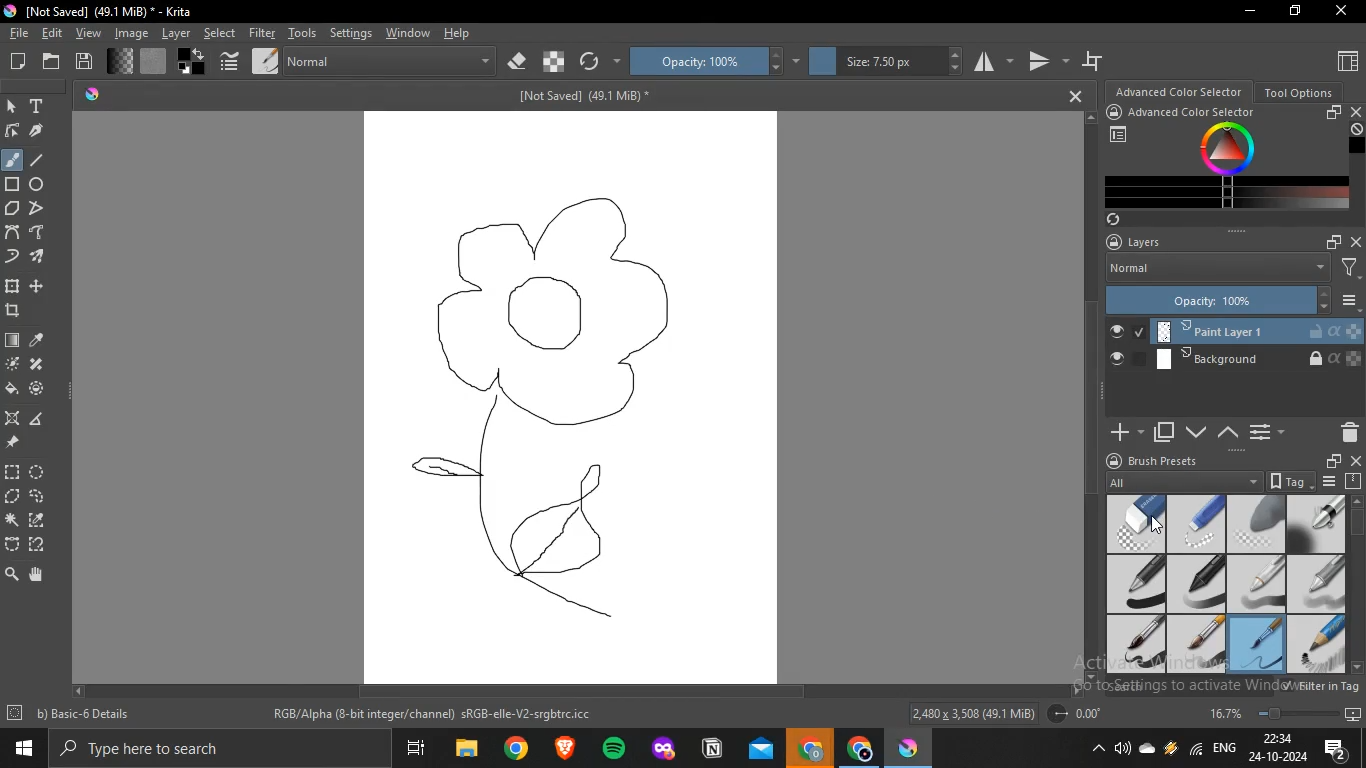 This screenshot has width=1366, height=768. Describe the element at coordinates (1137, 585) in the screenshot. I see `basic 1` at that location.